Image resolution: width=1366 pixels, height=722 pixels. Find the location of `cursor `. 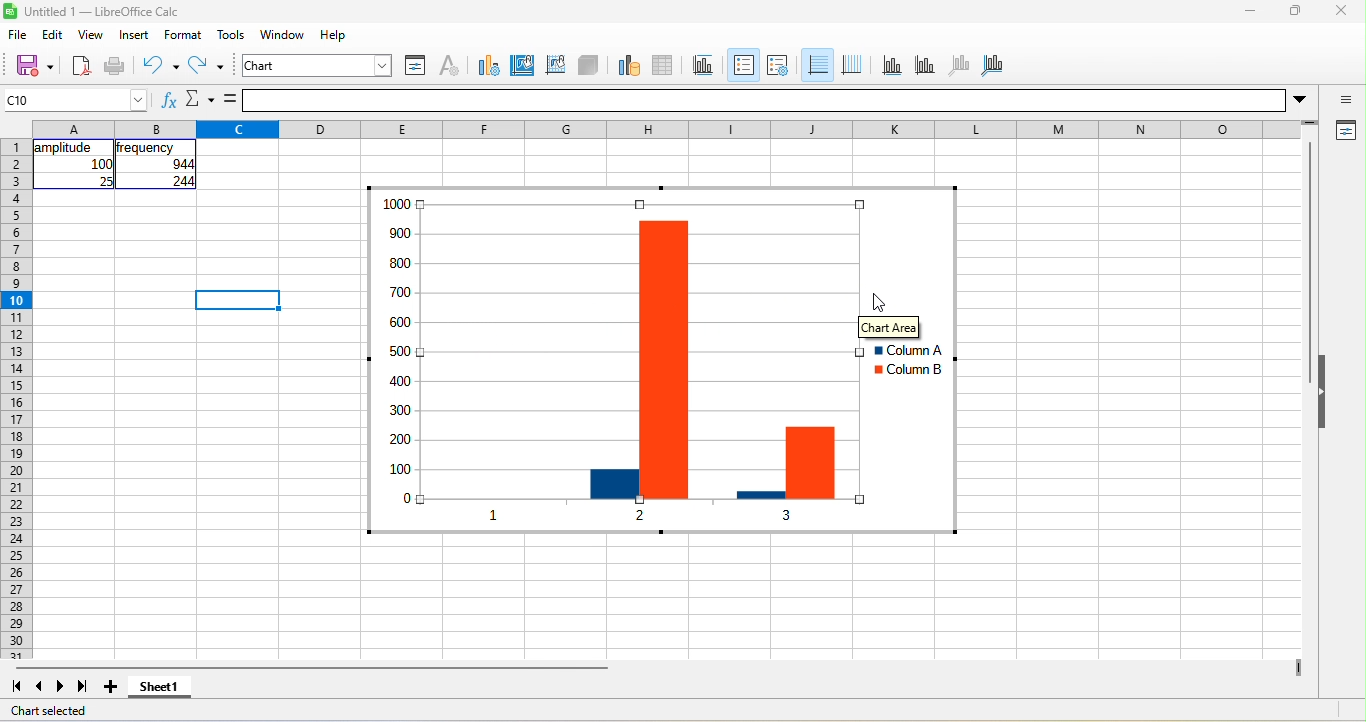

cursor  is located at coordinates (878, 300).